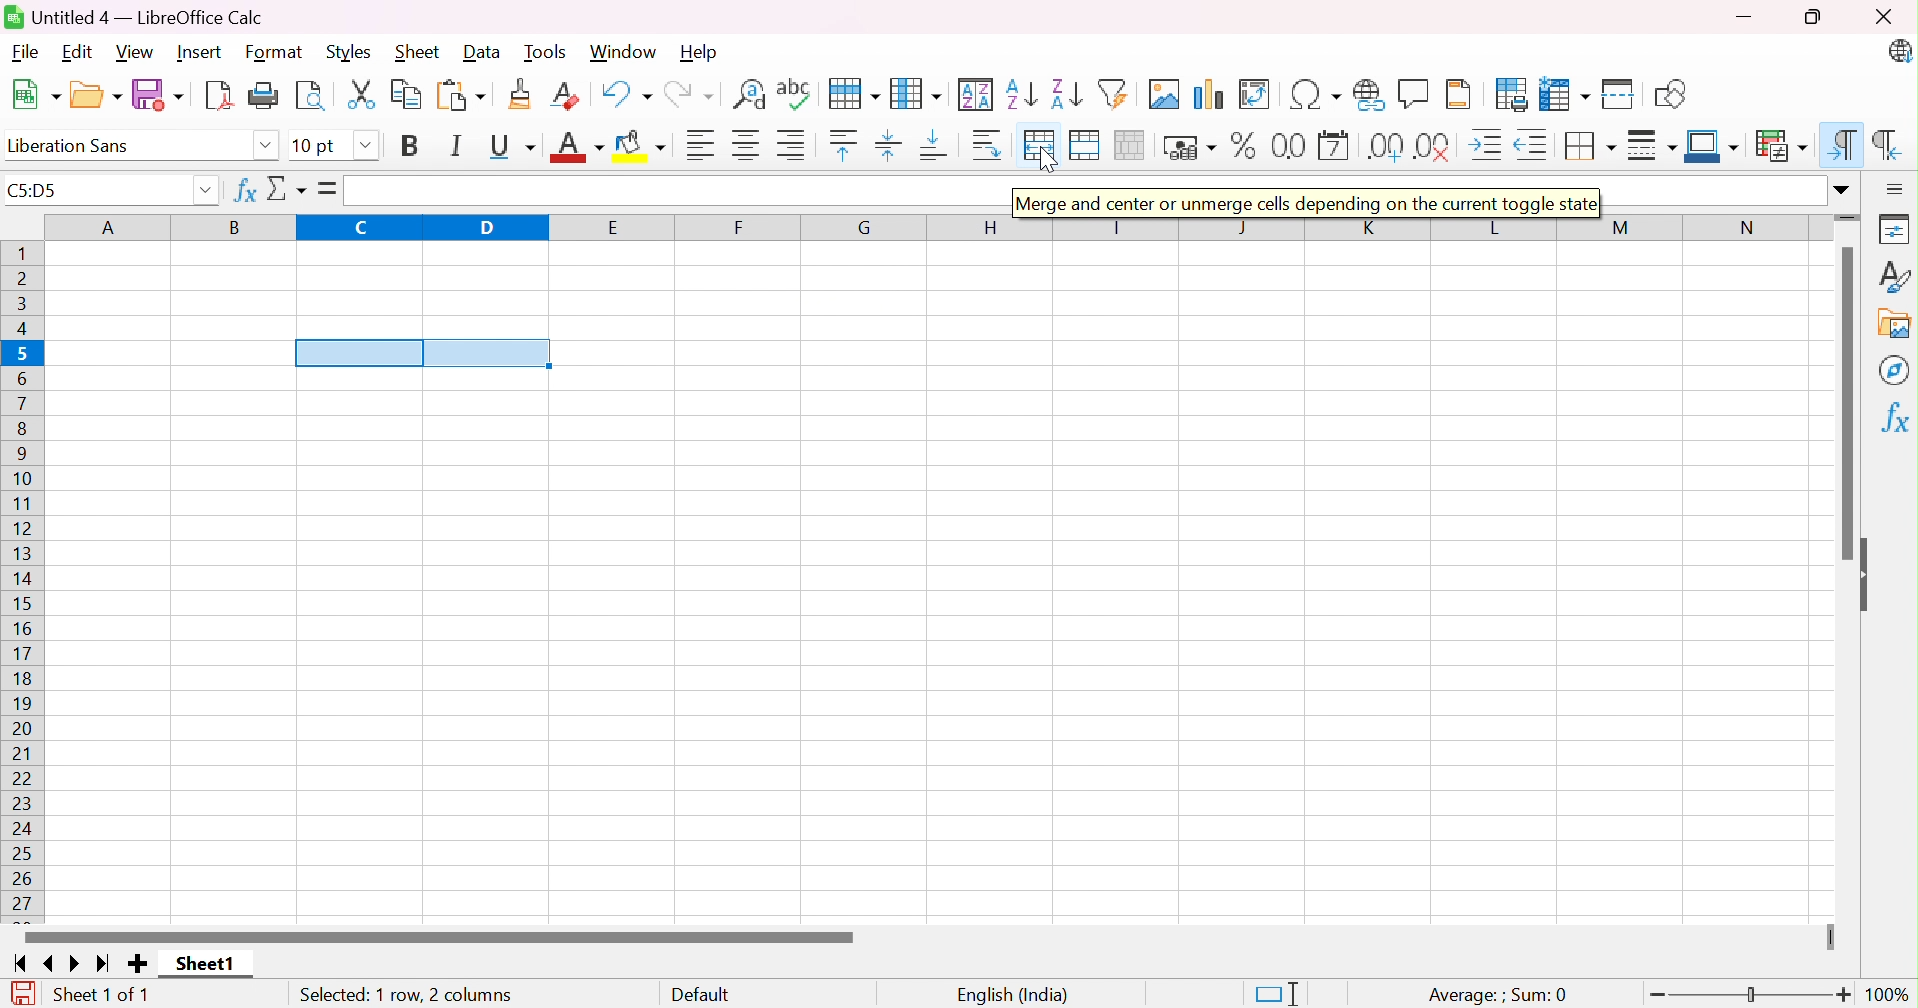 Image resolution: width=1918 pixels, height=1008 pixels. What do you see at coordinates (1022, 91) in the screenshot?
I see `Sort Ascending` at bounding box center [1022, 91].